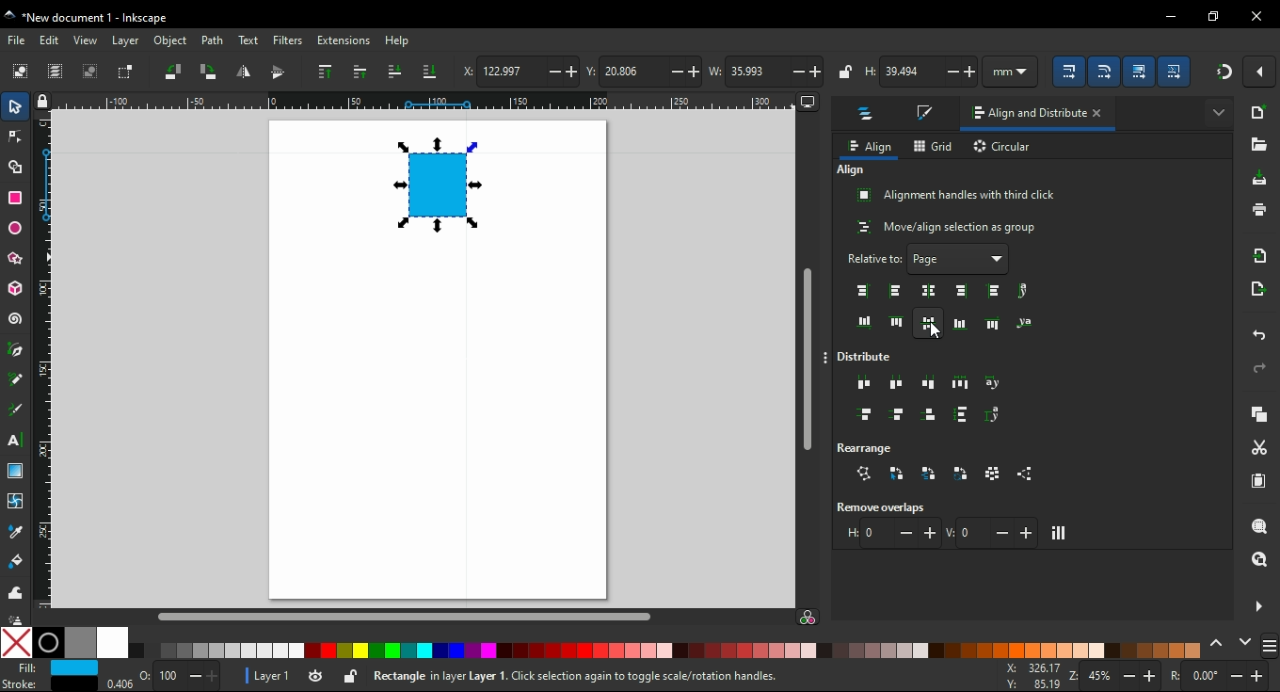 Image resolution: width=1280 pixels, height=692 pixels. Describe the element at coordinates (874, 446) in the screenshot. I see `rearrange` at that location.